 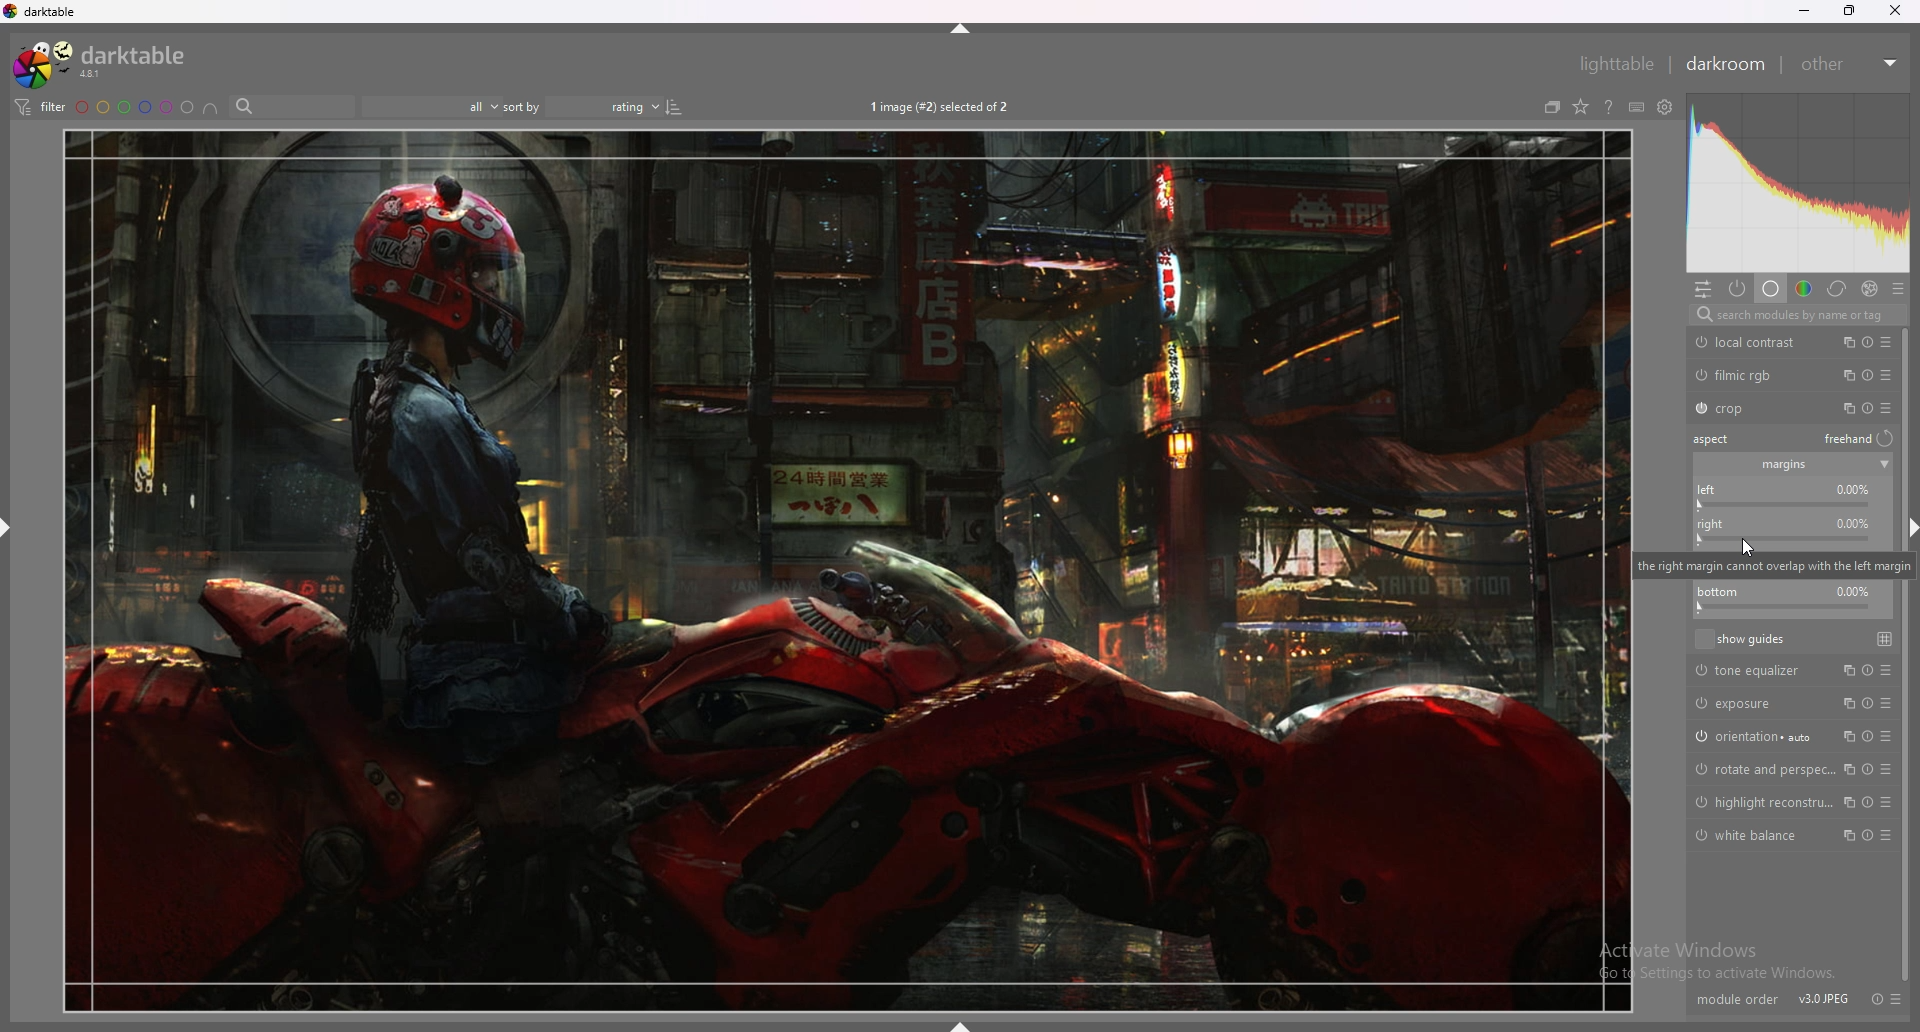 I want to click on local contrast, so click(x=1752, y=342).